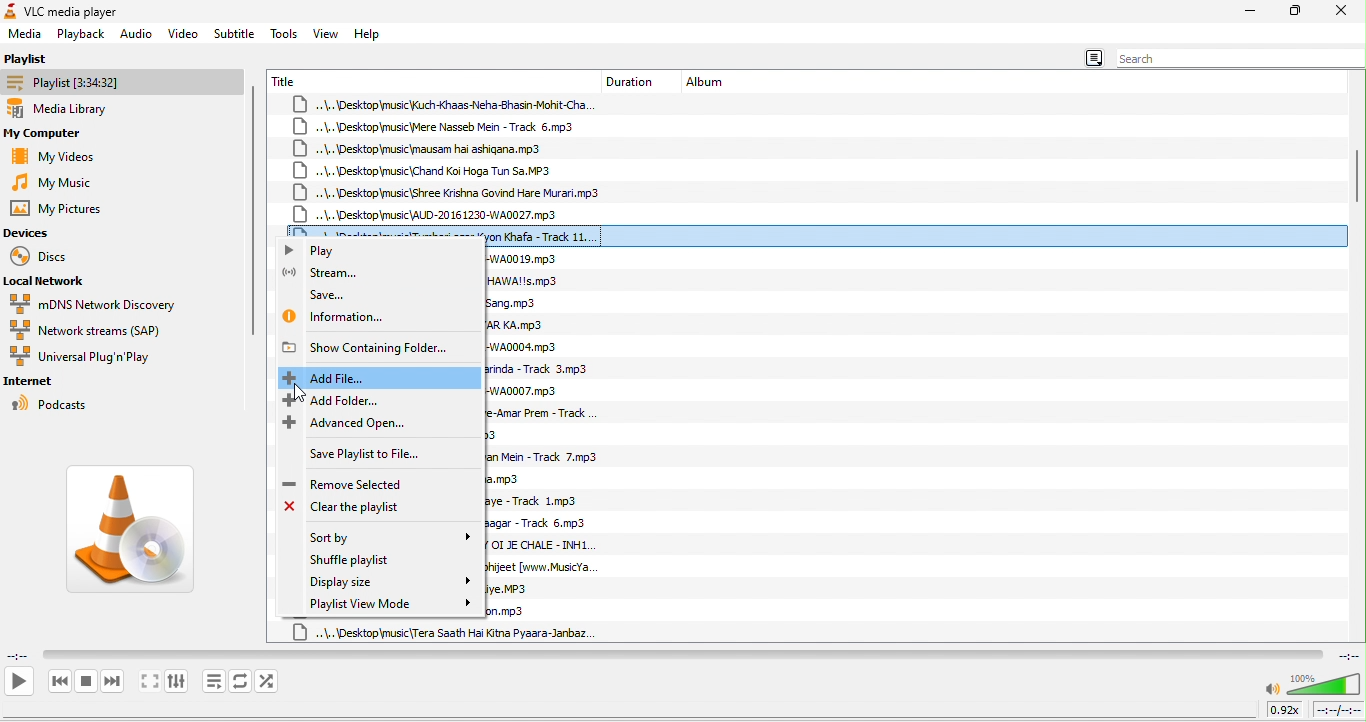  Describe the element at coordinates (298, 392) in the screenshot. I see `cursor` at that location.